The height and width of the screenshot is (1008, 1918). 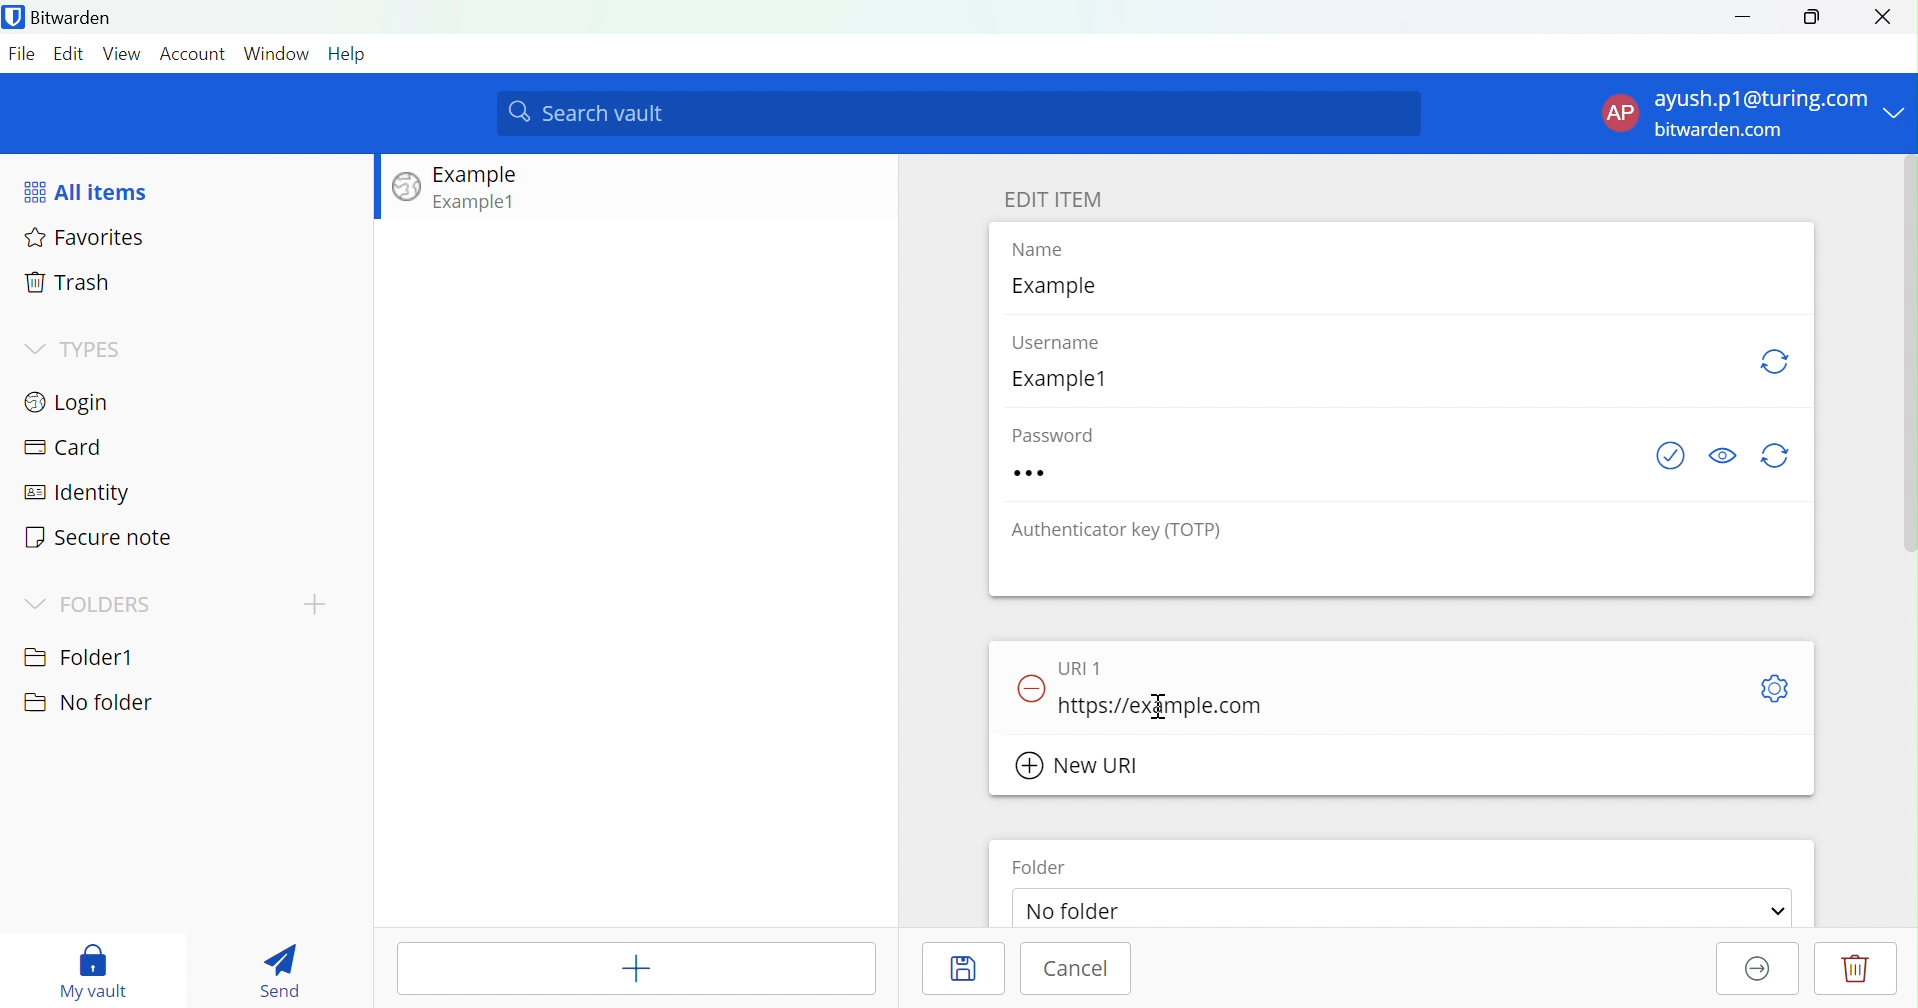 What do you see at coordinates (1041, 867) in the screenshot?
I see `Folder` at bounding box center [1041, 867].